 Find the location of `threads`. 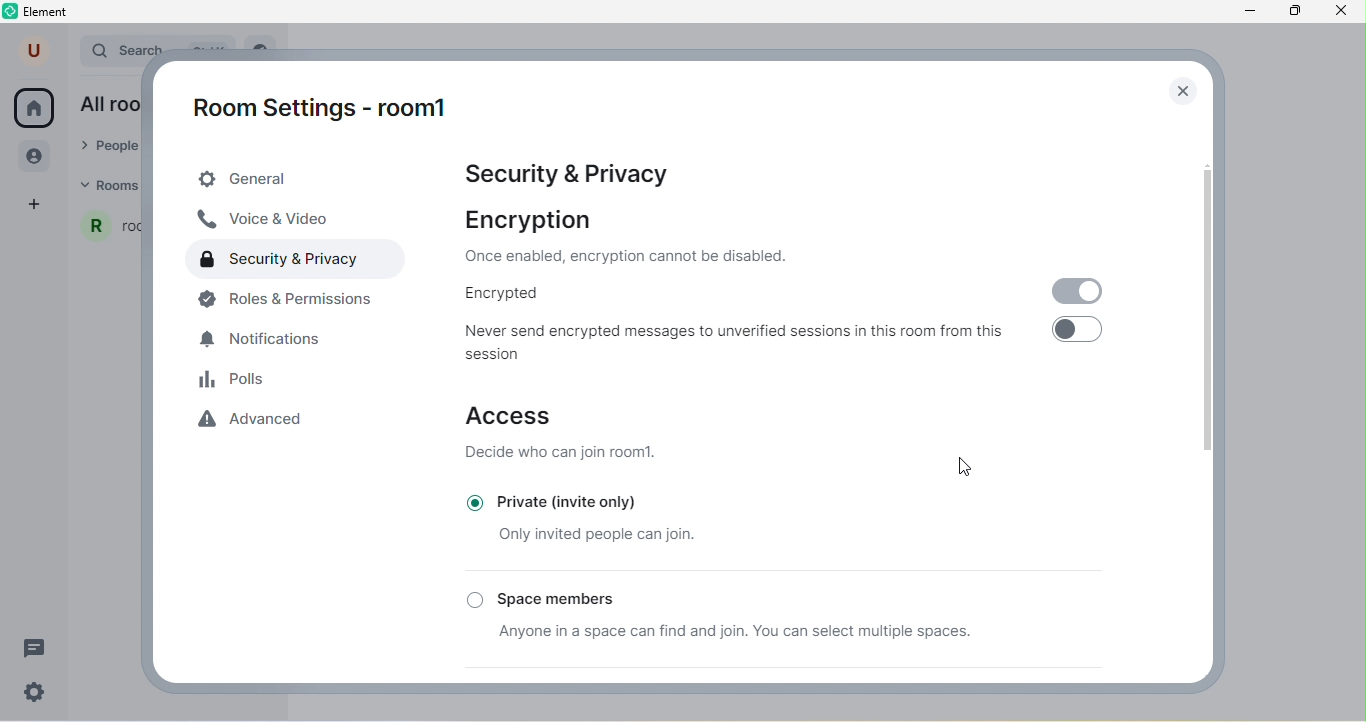

threads is located at coordinates (33, 646).